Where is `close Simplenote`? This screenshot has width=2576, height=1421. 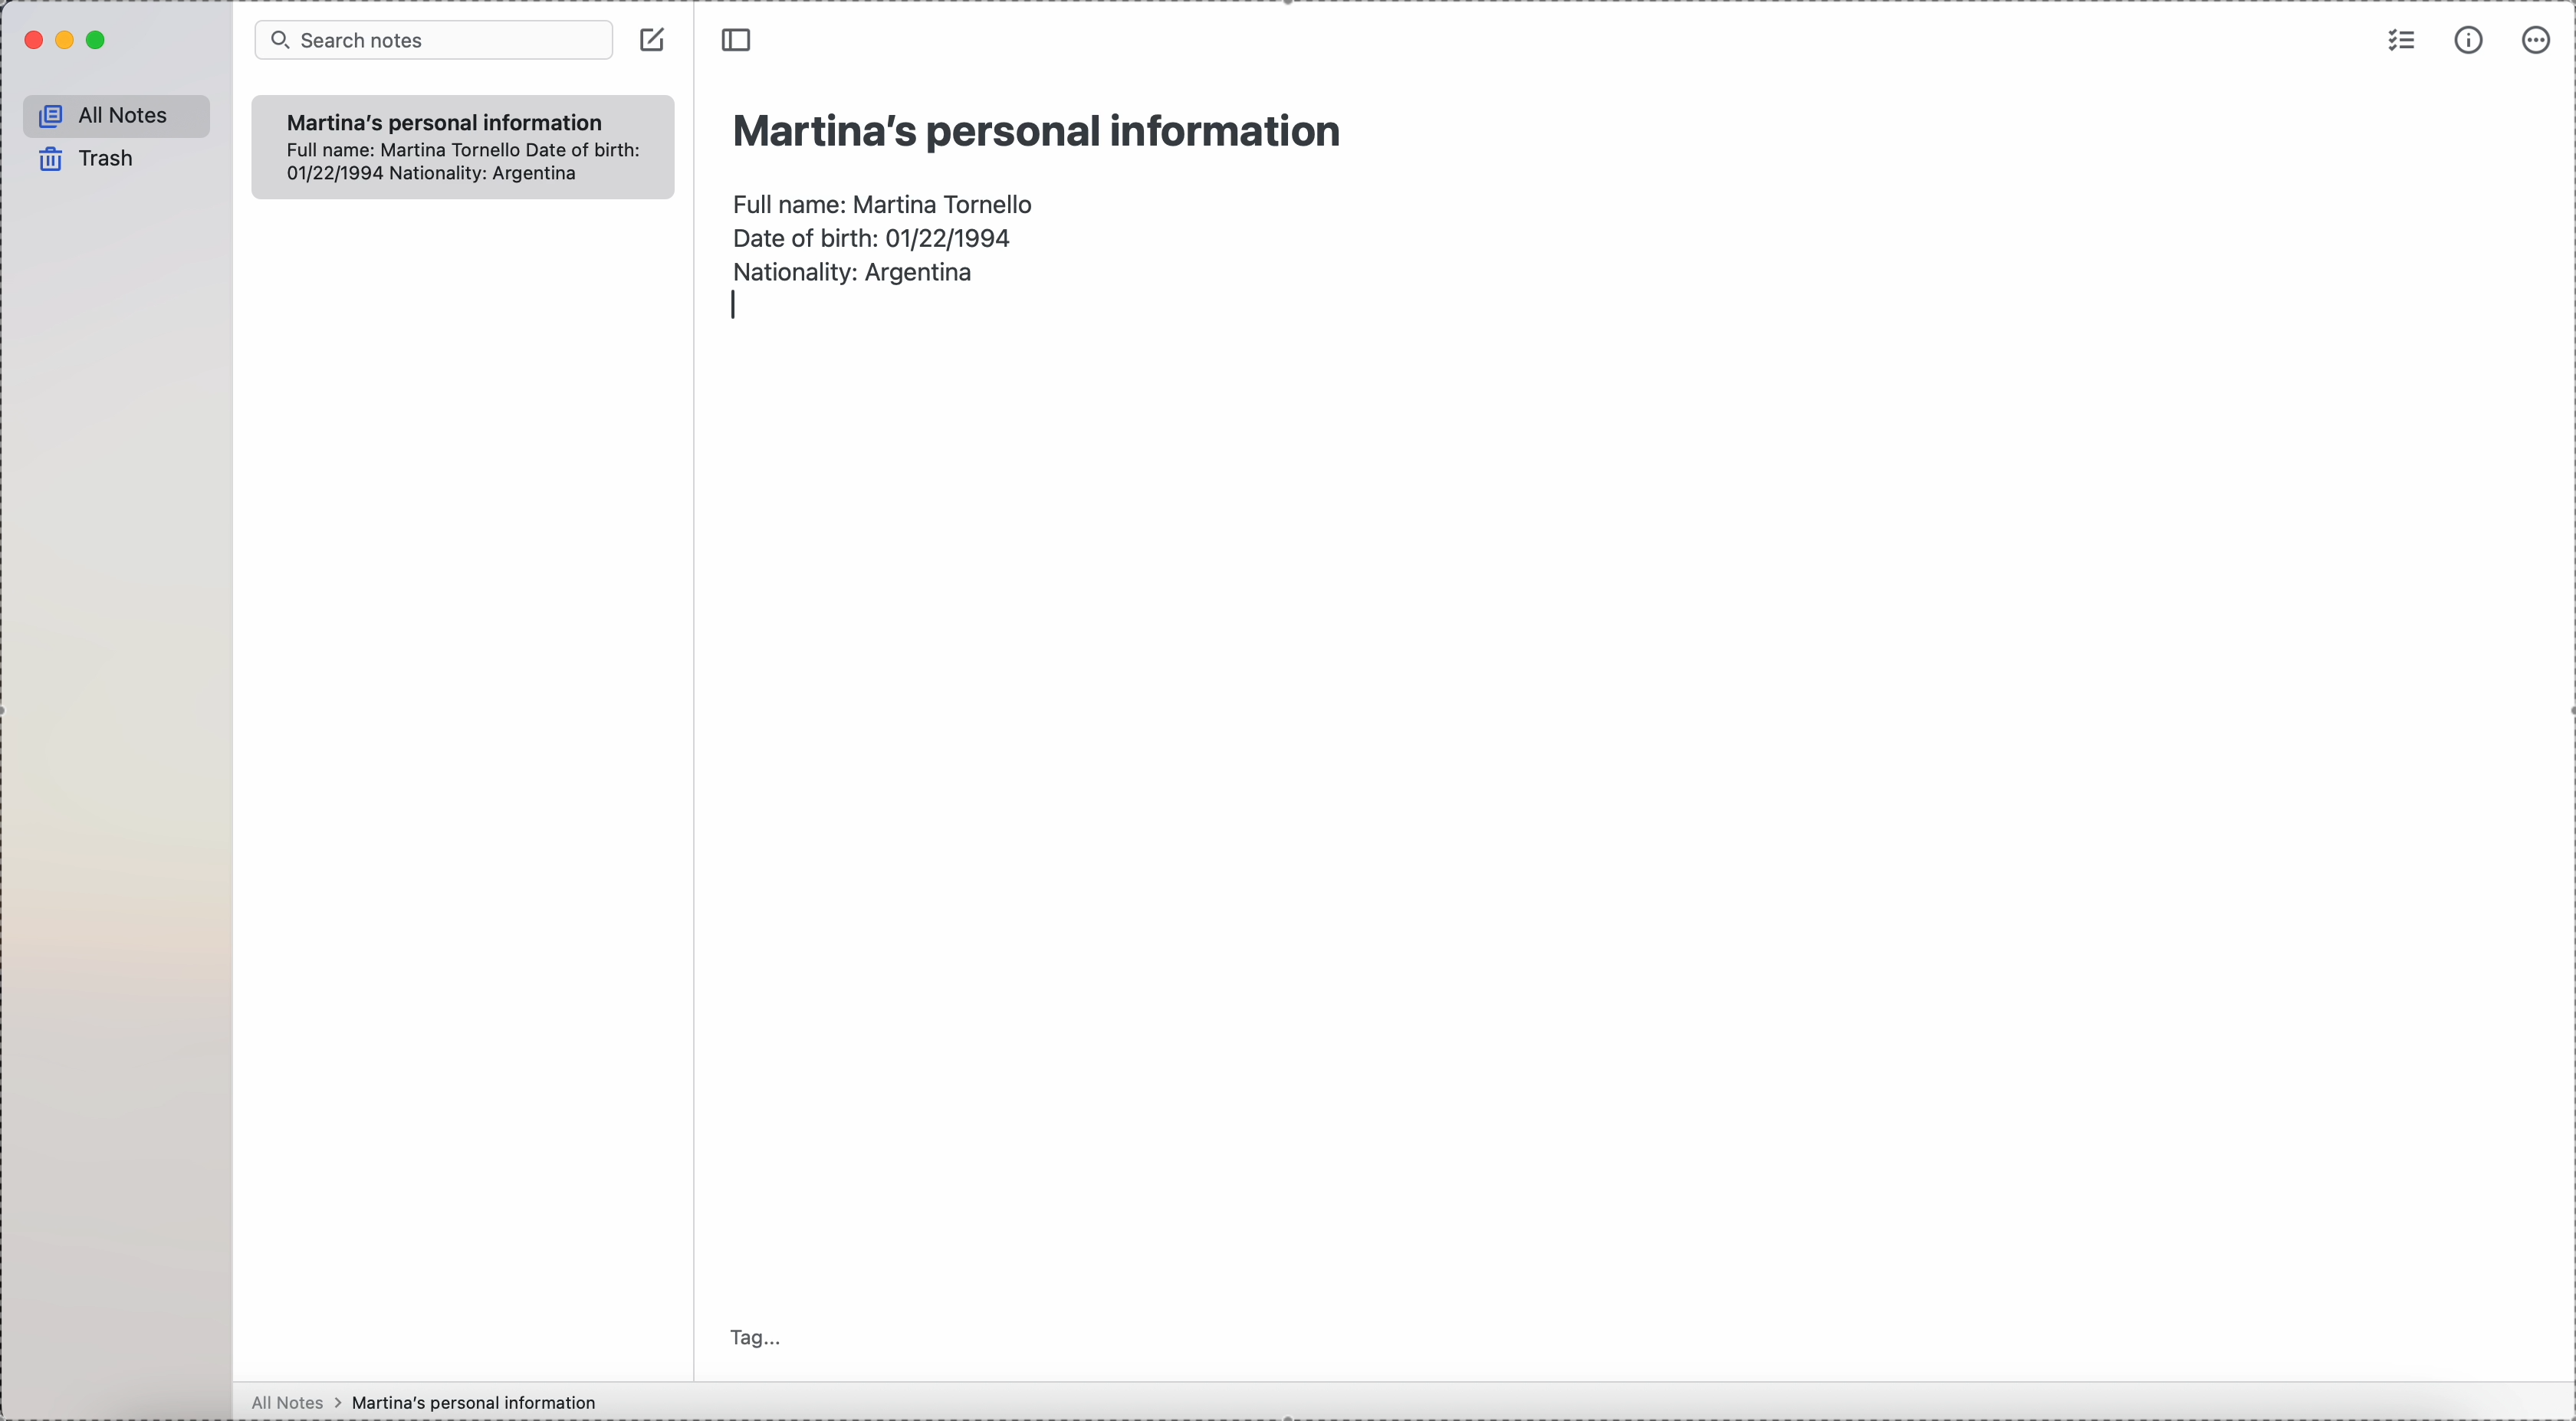
close Simplenote is located at coordinates (31, 42).